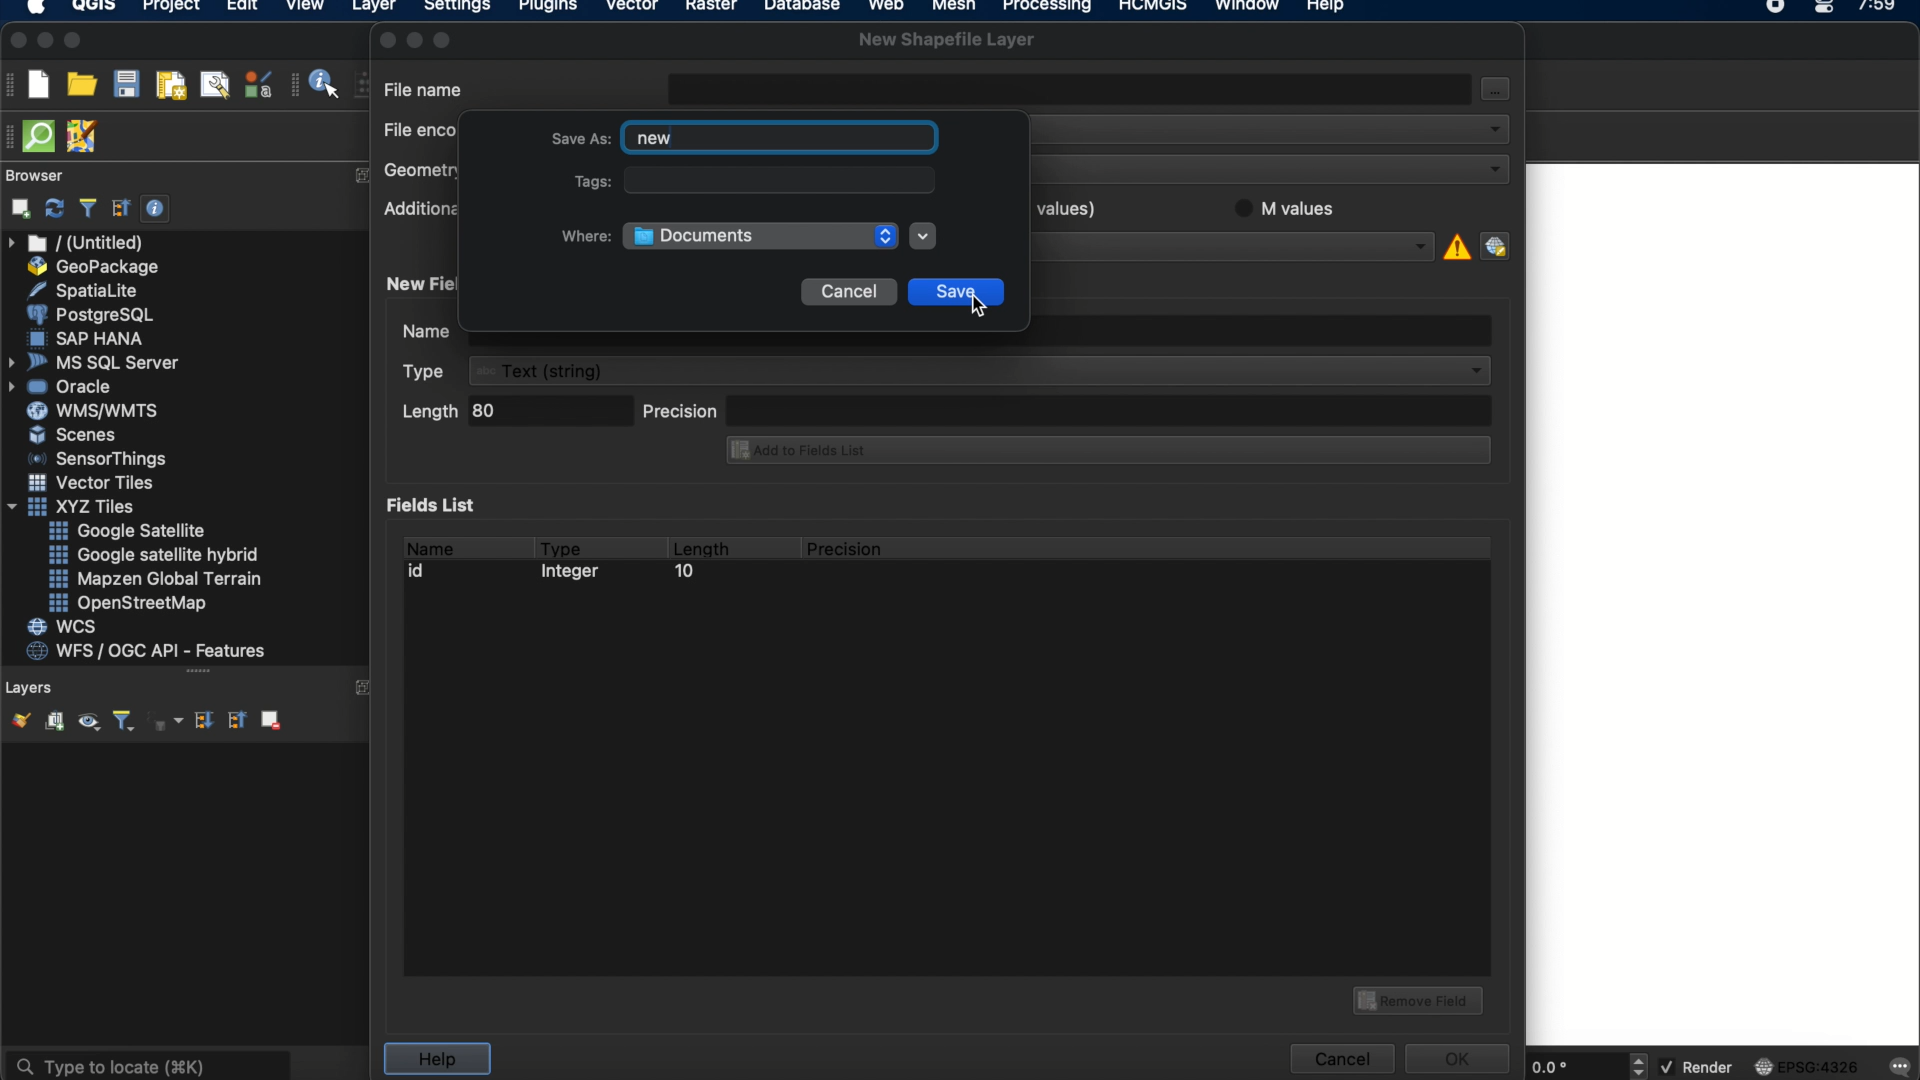 This screenshot has width=1920, height=1080. Describe the element at coordinates (65, 628) in the screenshot. I see `wcs` at that location.